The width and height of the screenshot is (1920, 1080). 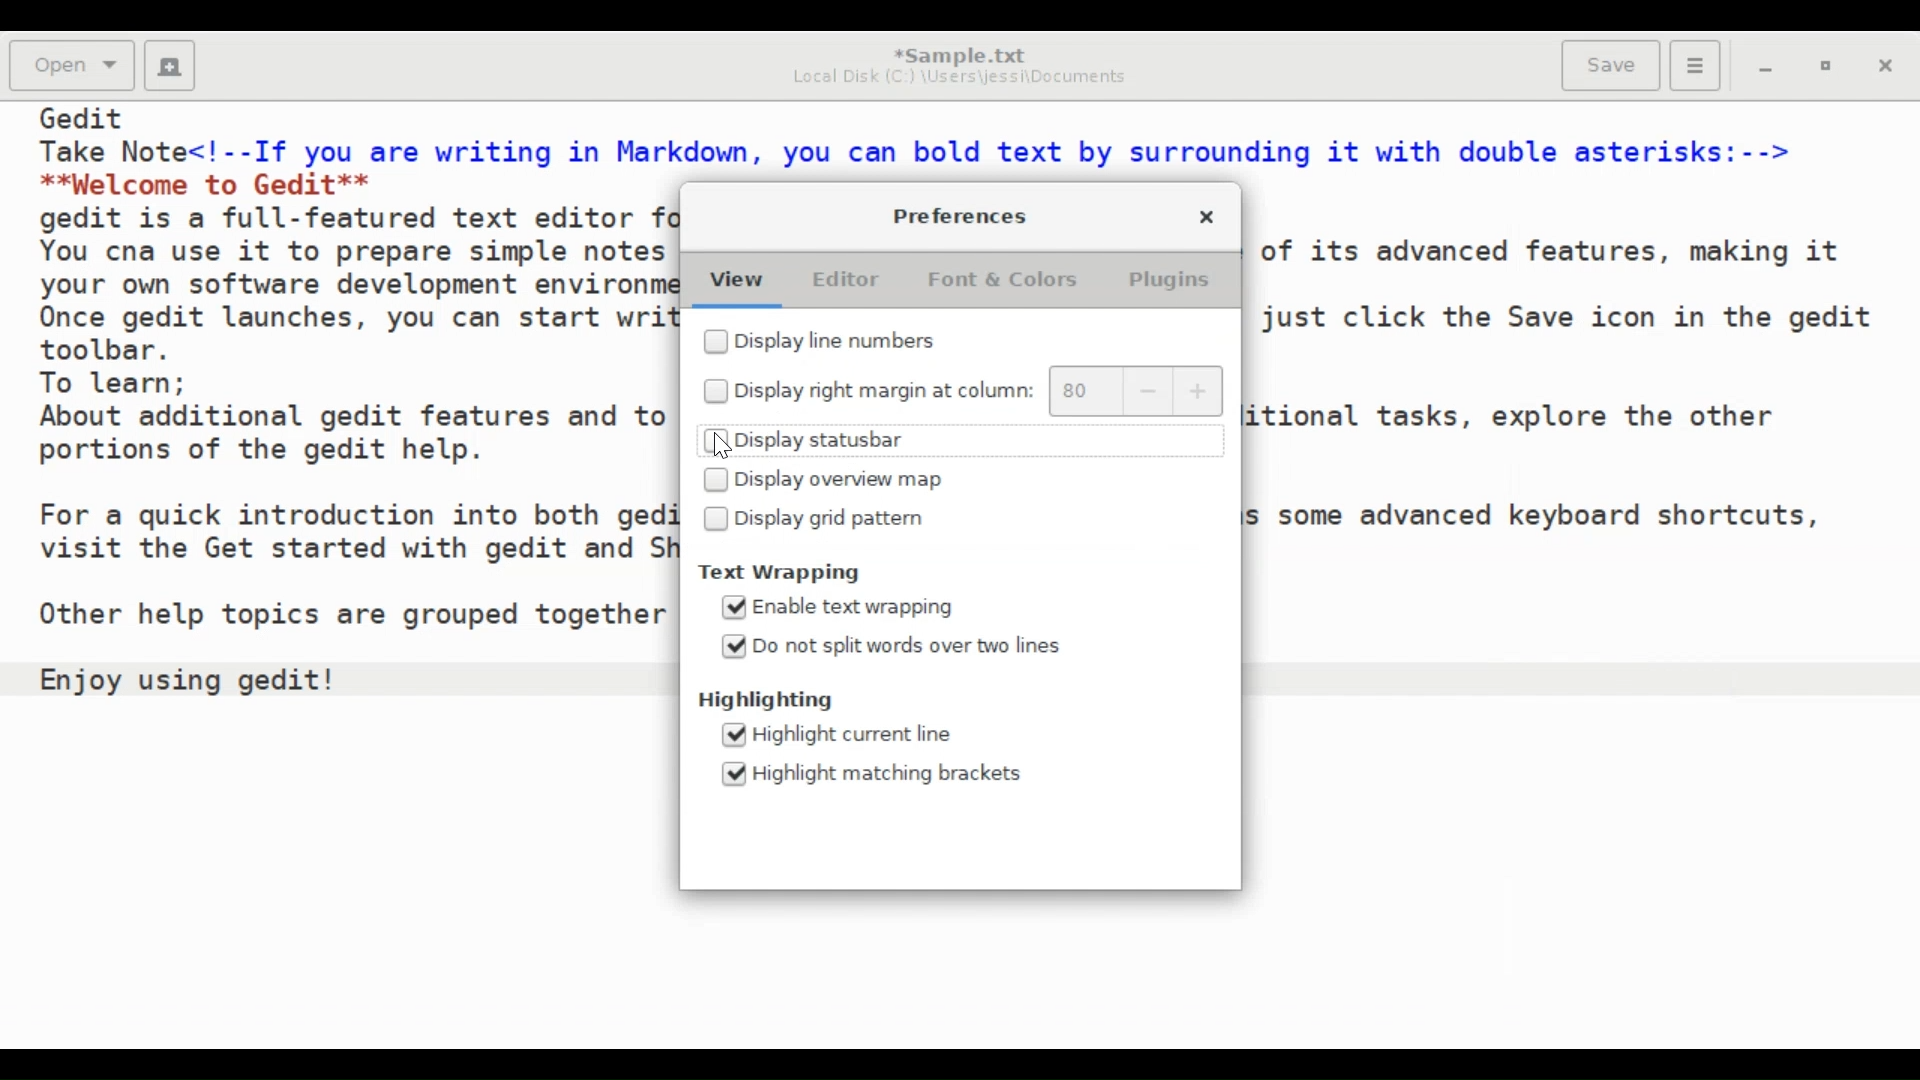 I want to click on (un)select Highlight current line, so click(x=837, y=734).